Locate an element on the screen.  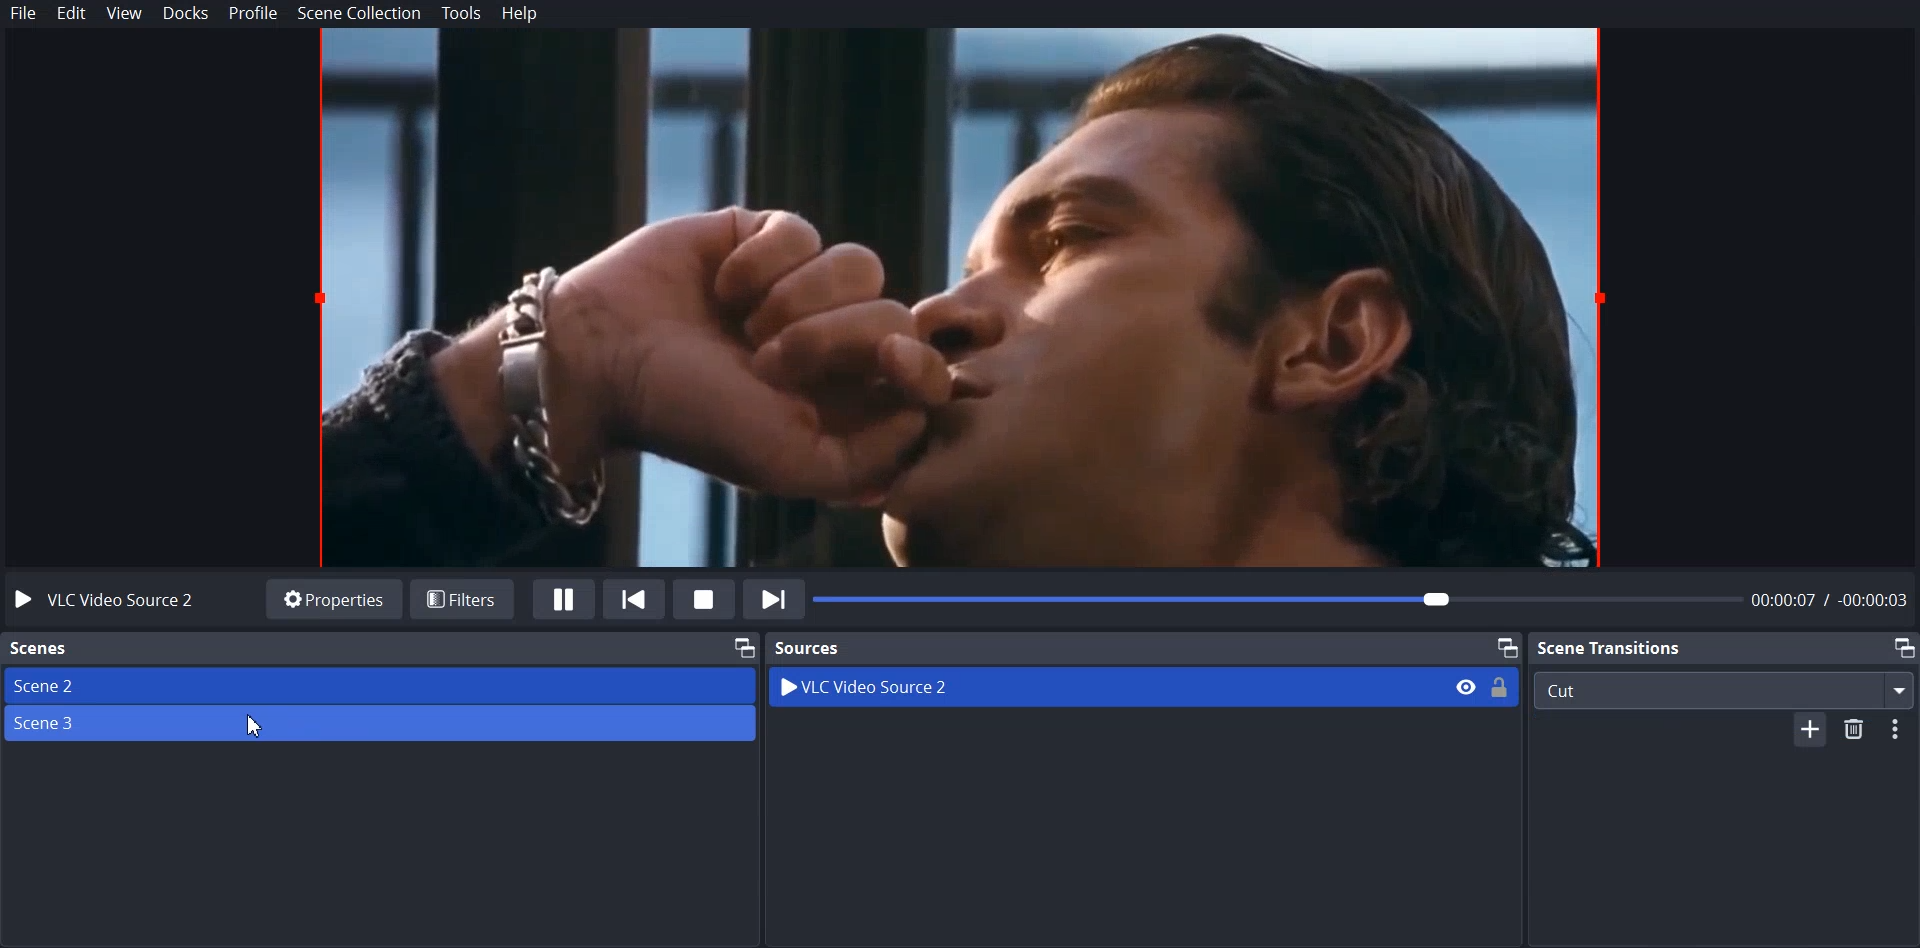
Edit is located at coordinates (72, 14).